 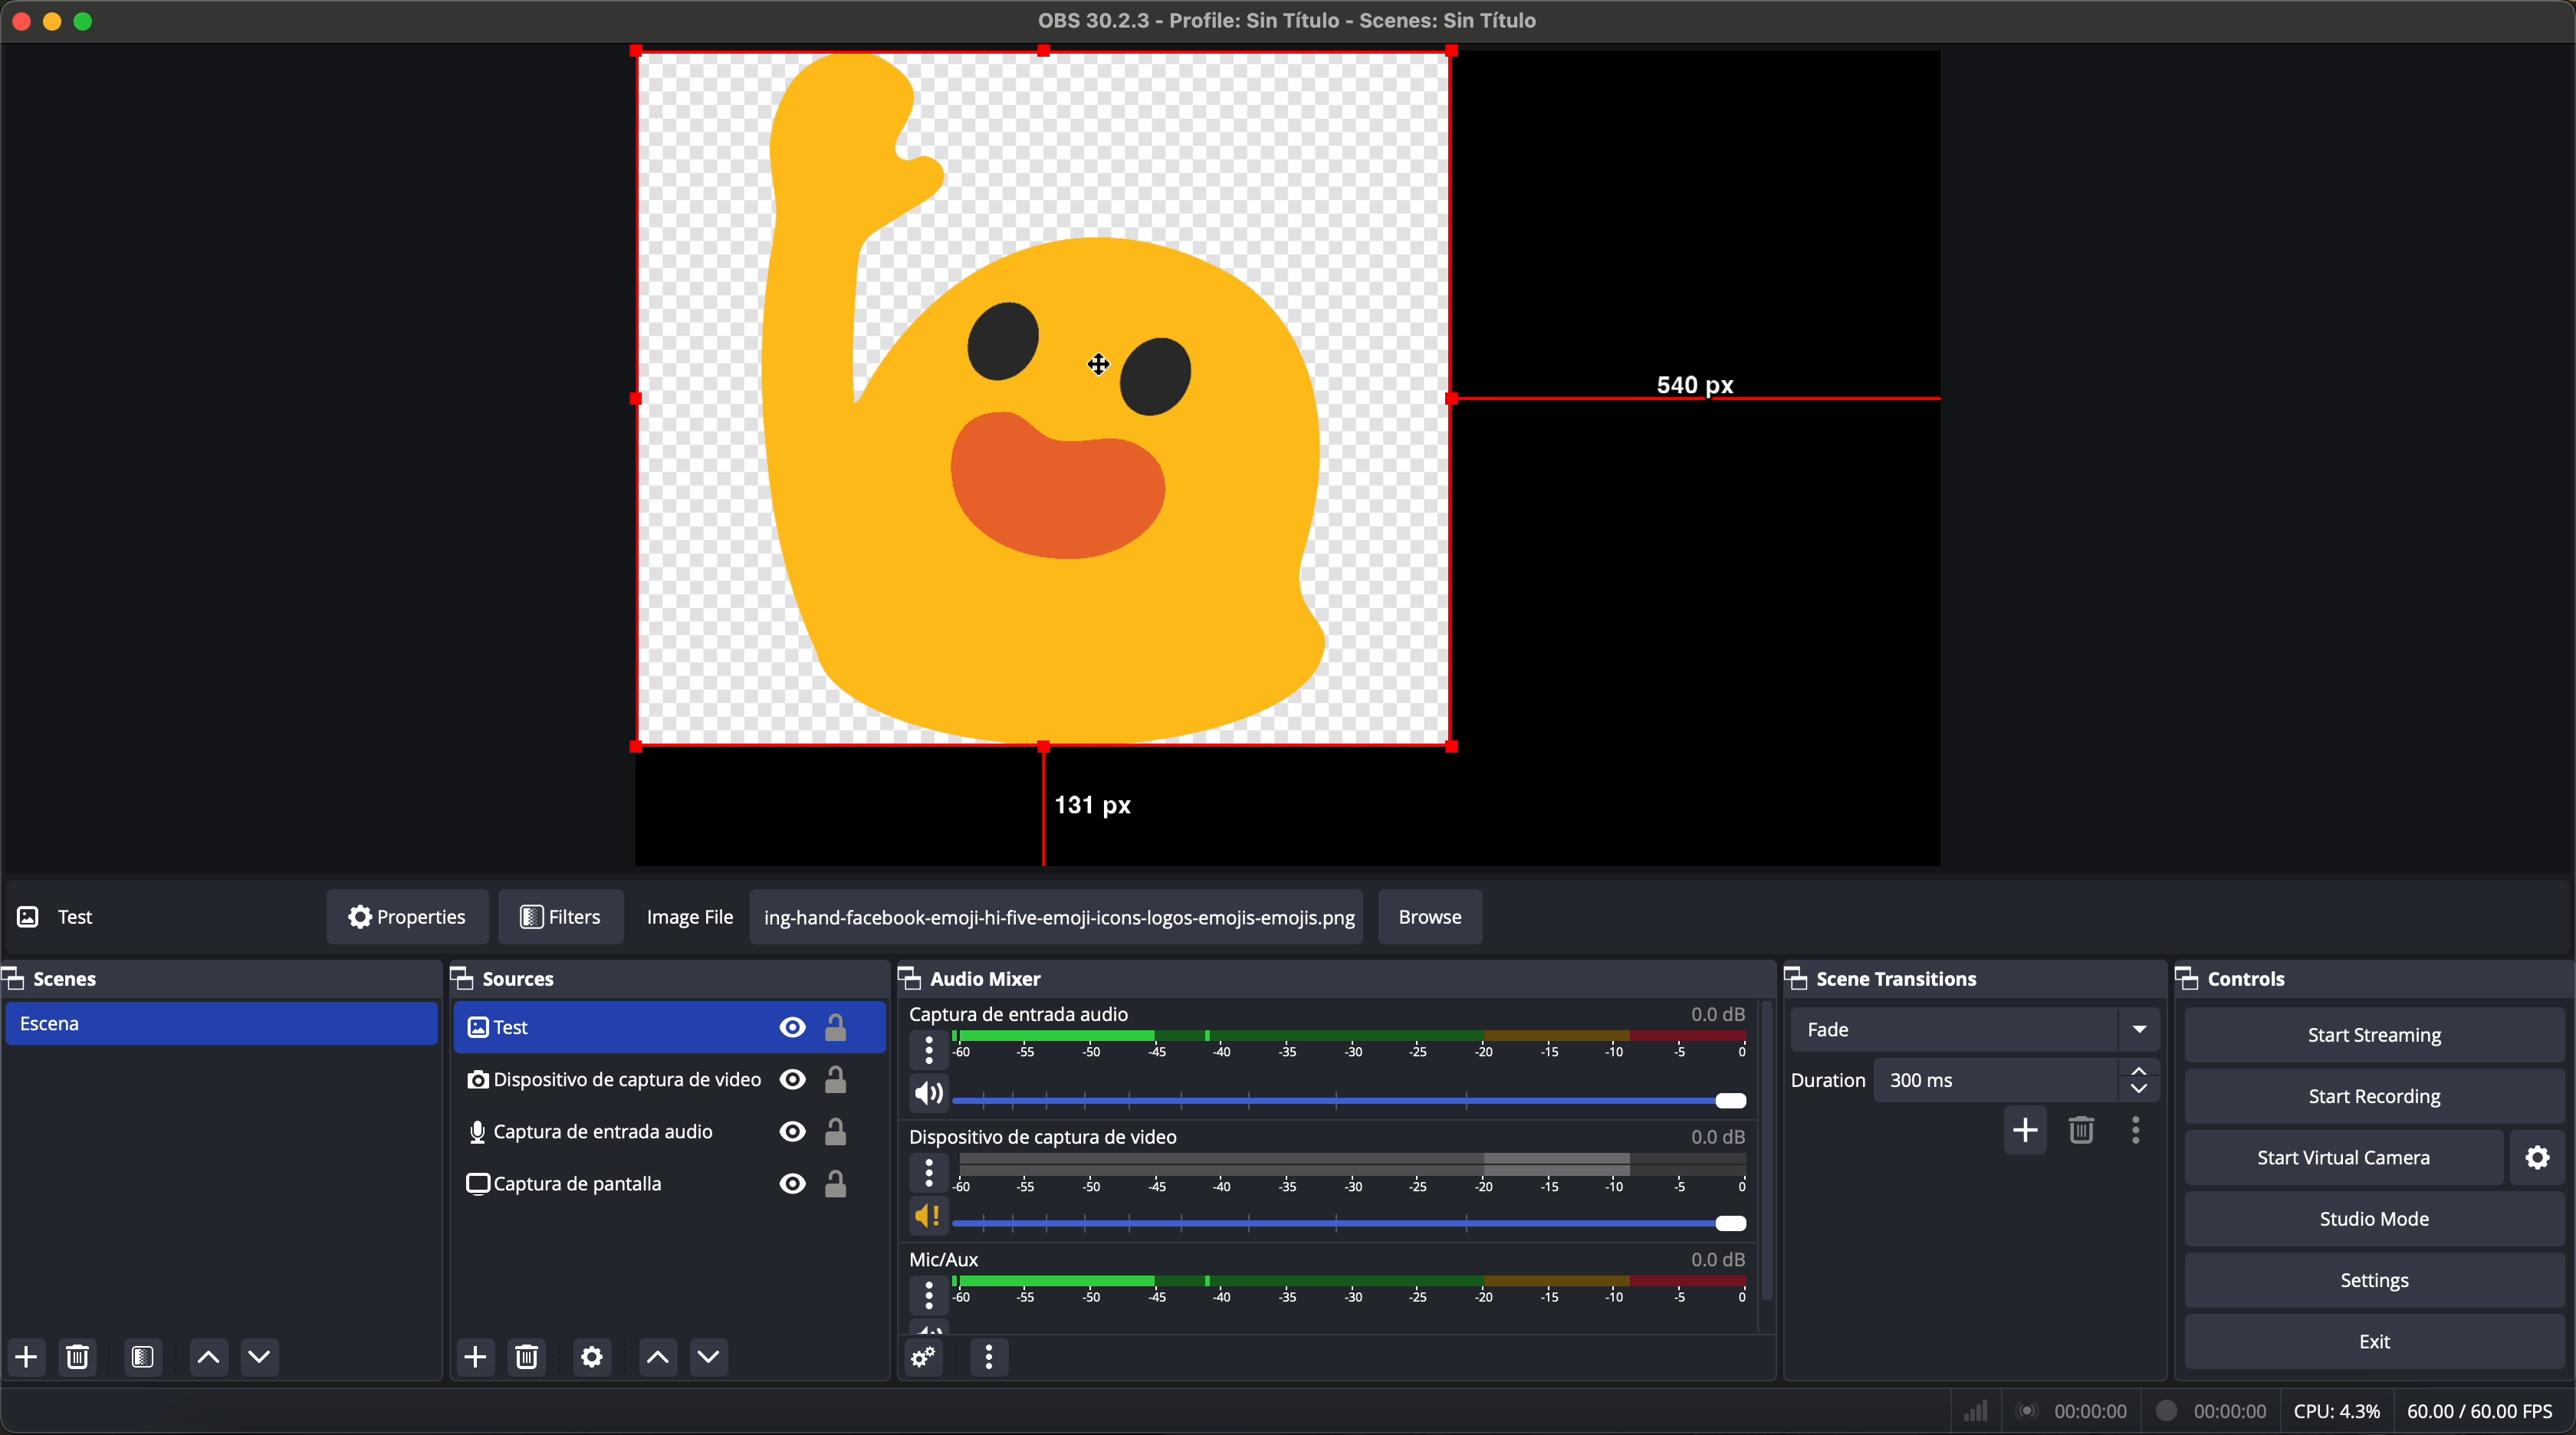 What do you see at coordinates (929, 1174) in the screenshot?
I see `more options` at bounding box center [929, 1174].